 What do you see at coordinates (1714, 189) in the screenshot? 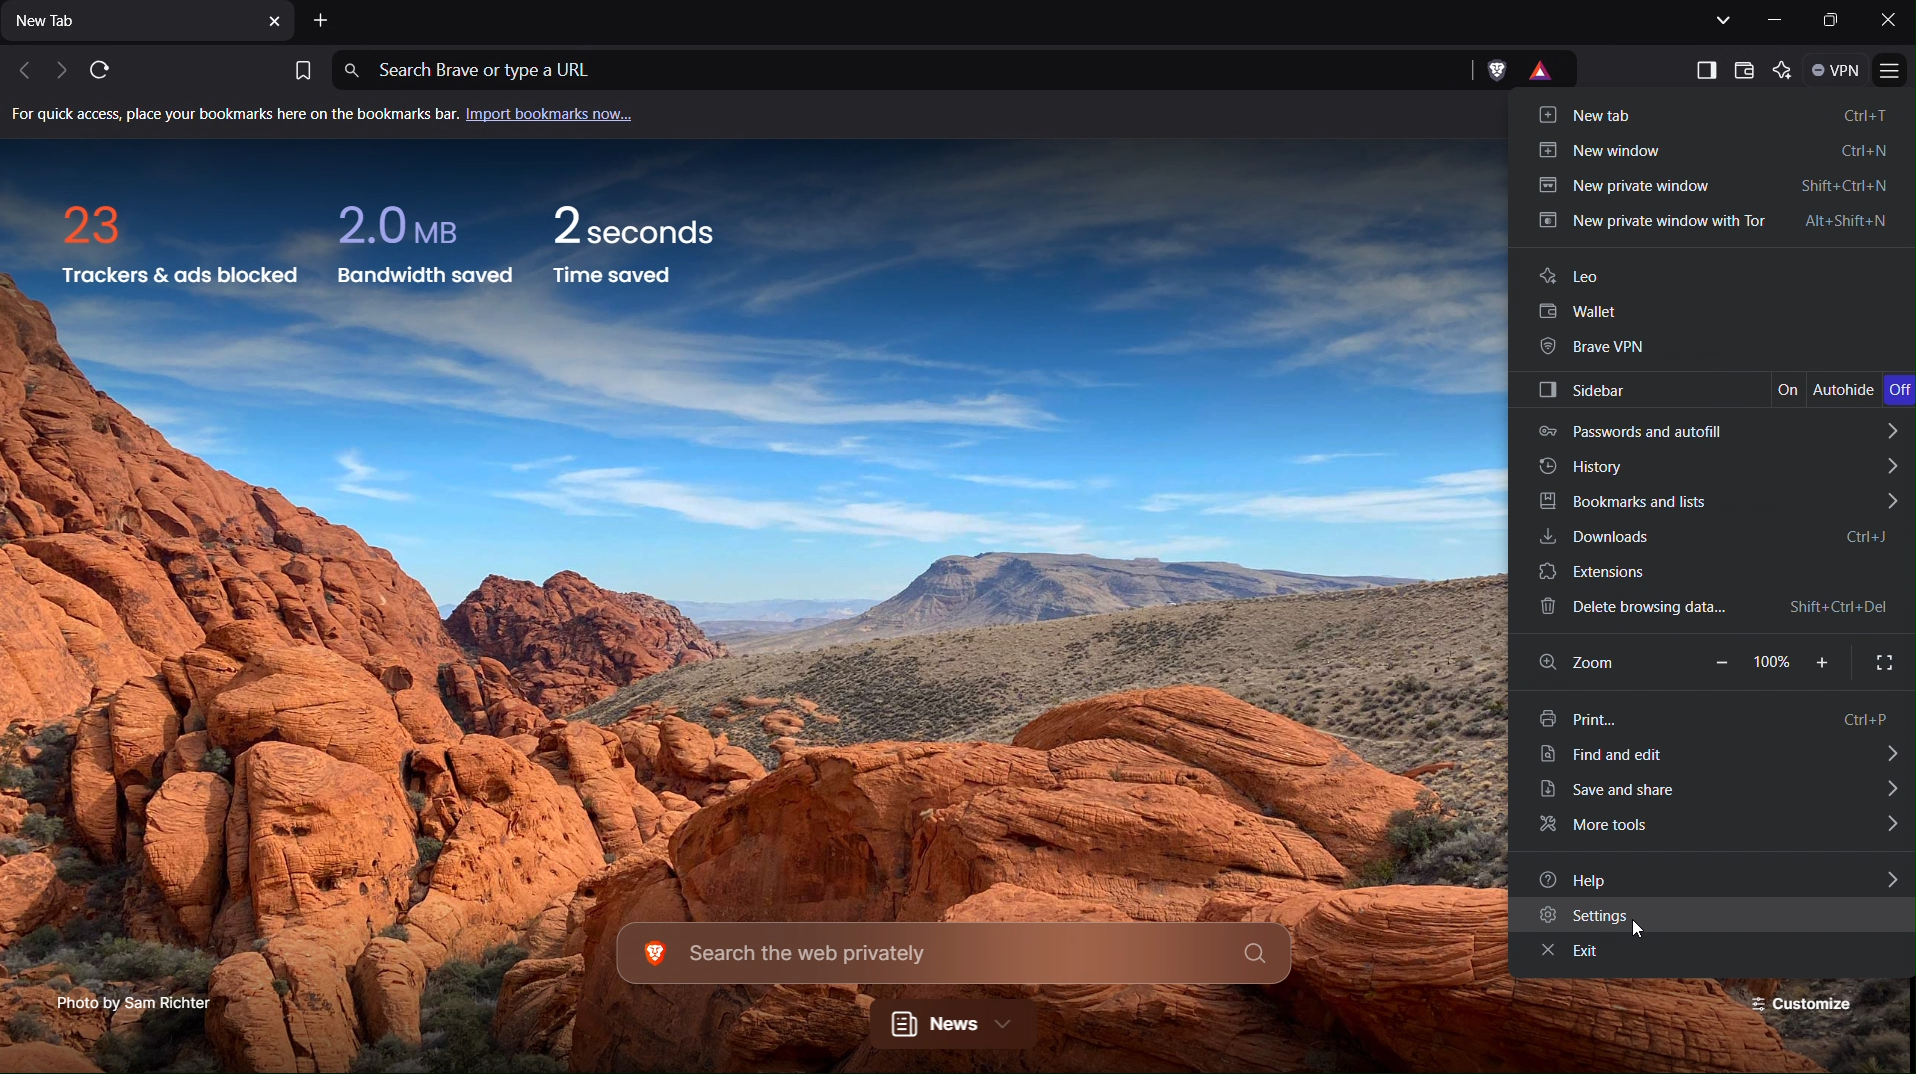
I see `New private window` at bounding box center [1714, 189].